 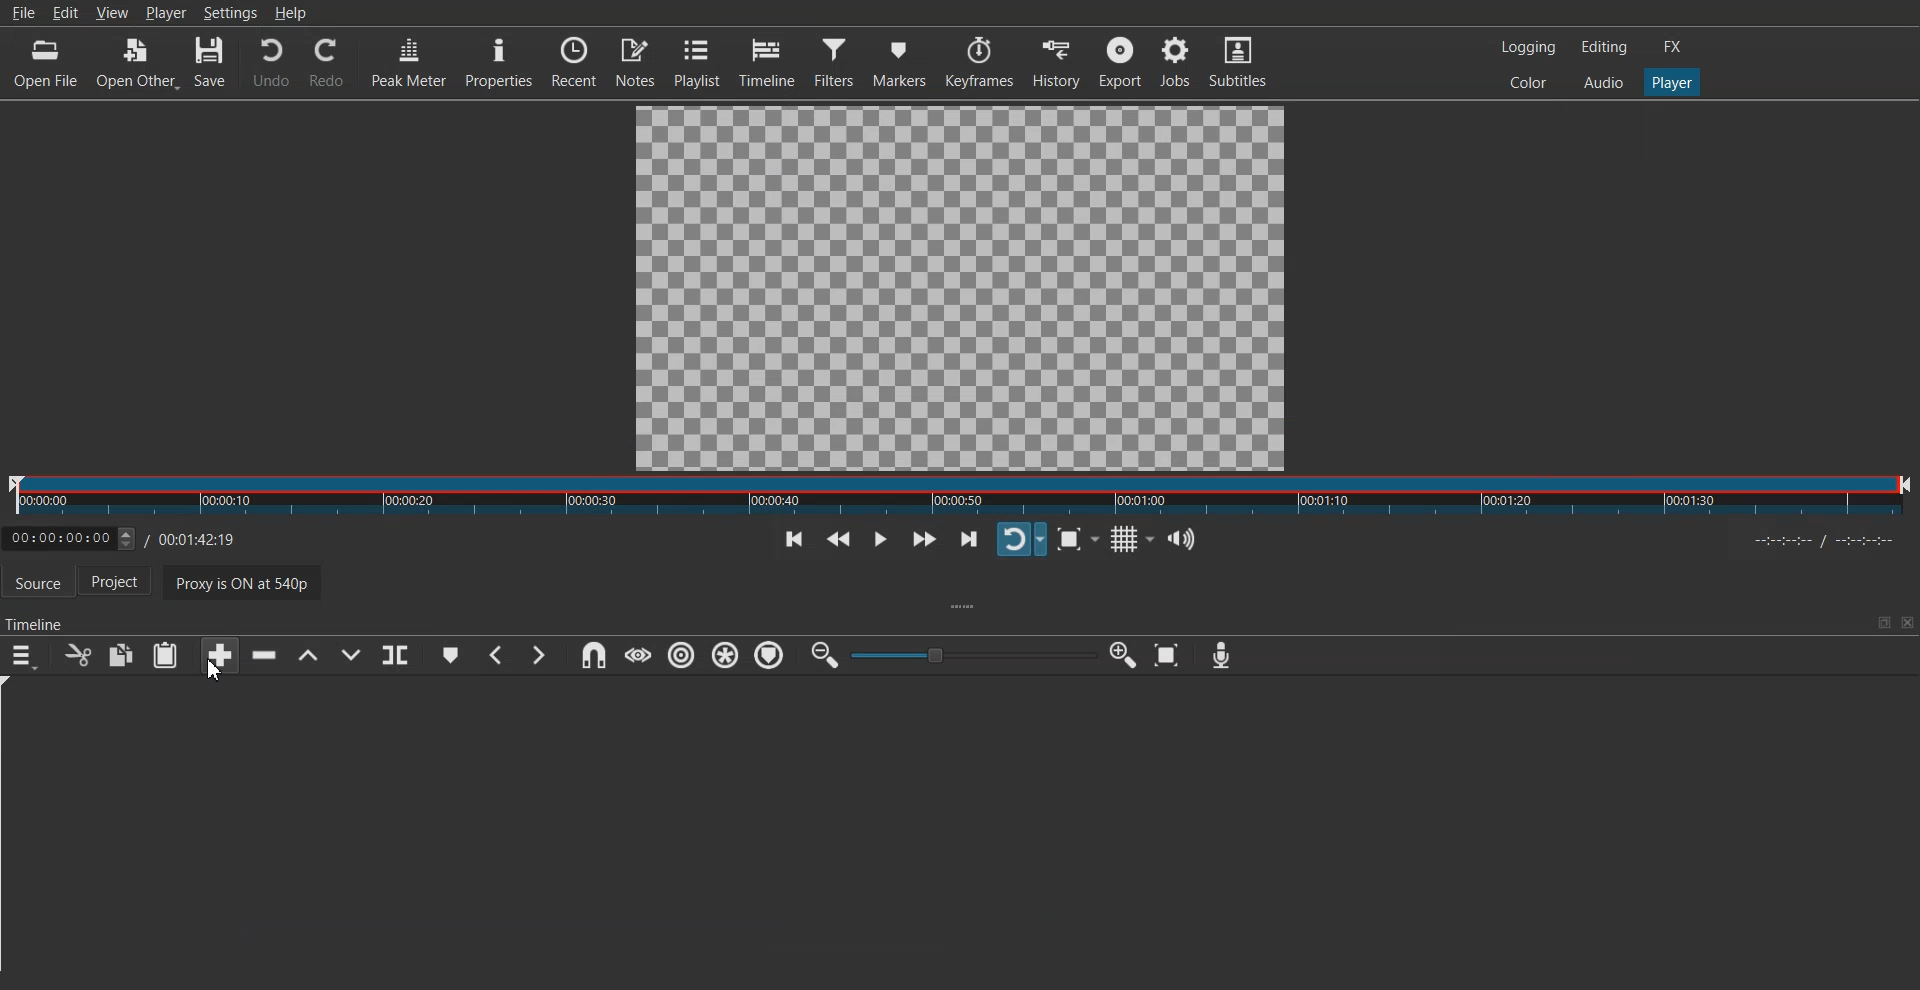 I want to click on Edit, so click(x=65, y=12).